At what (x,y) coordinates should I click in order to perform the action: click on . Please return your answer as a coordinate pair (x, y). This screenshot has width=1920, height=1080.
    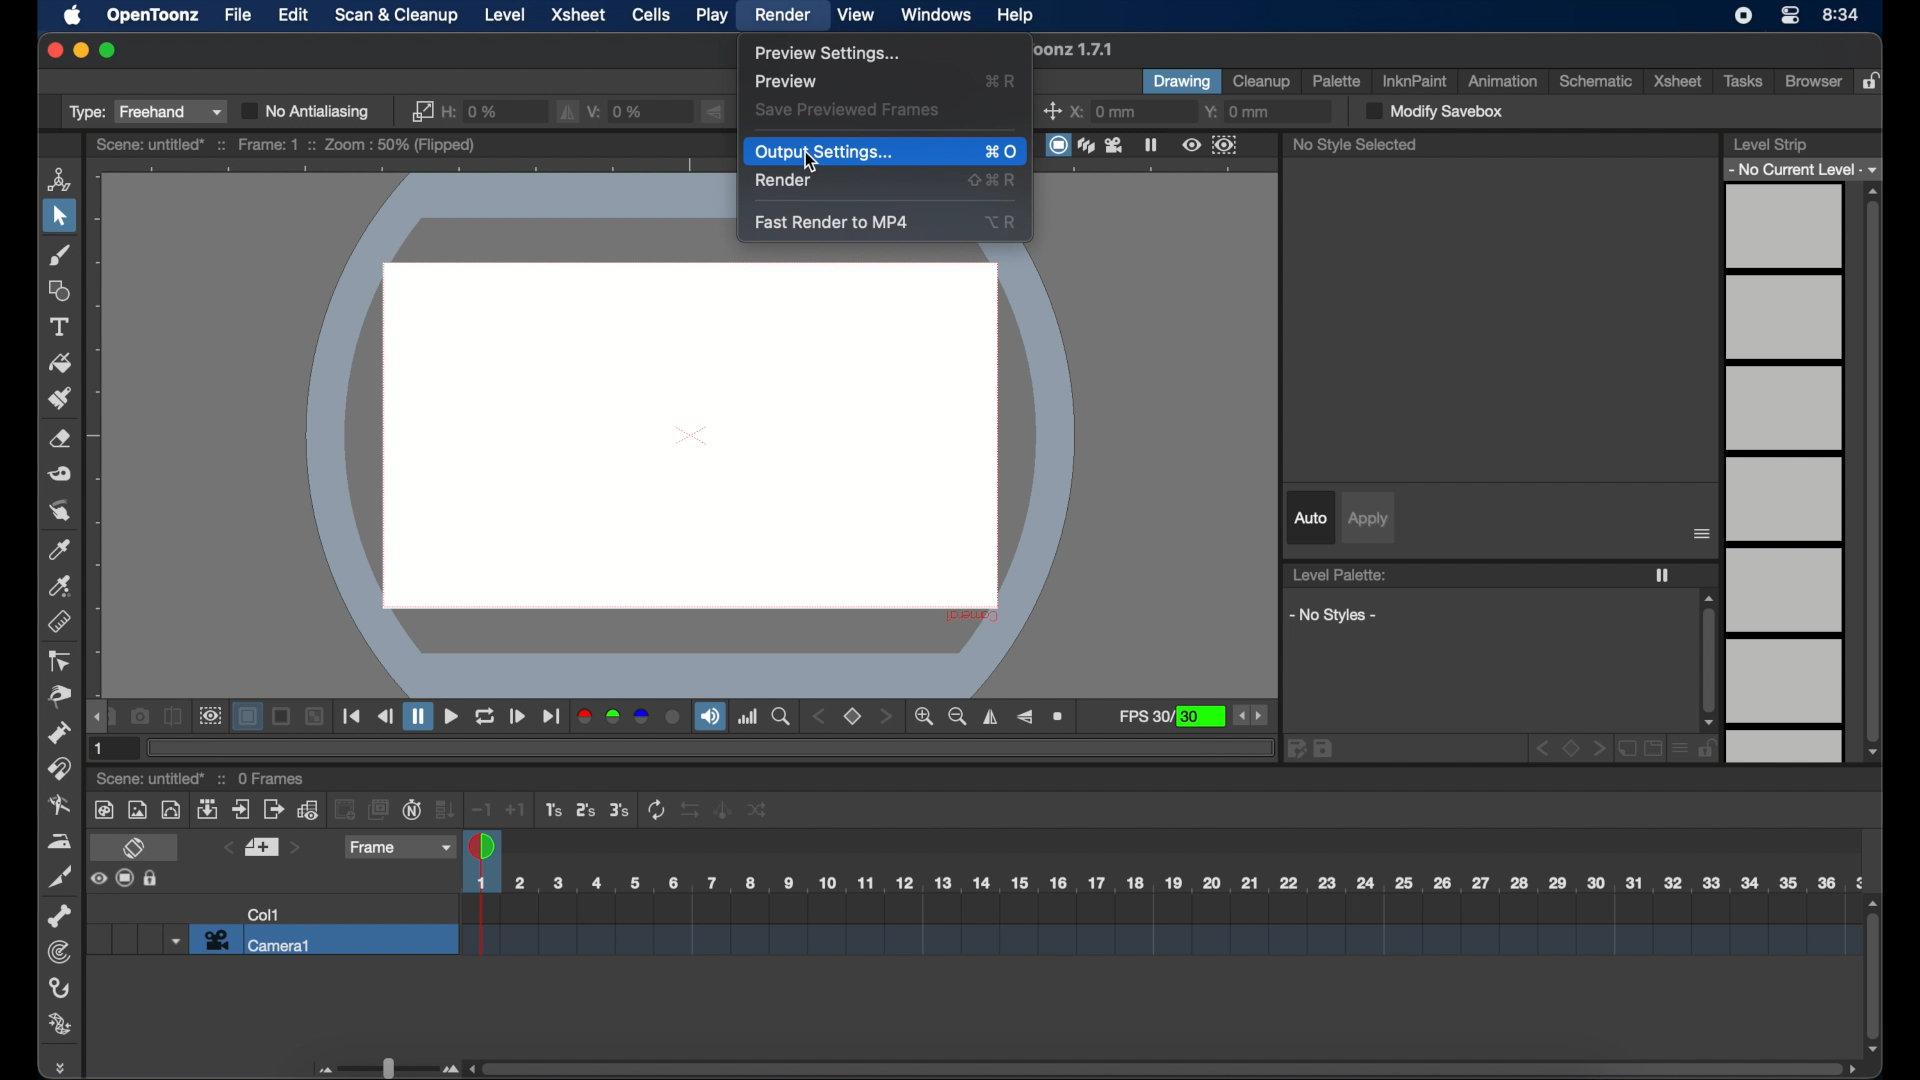
    Looking at the image, I should click on (381, 810).